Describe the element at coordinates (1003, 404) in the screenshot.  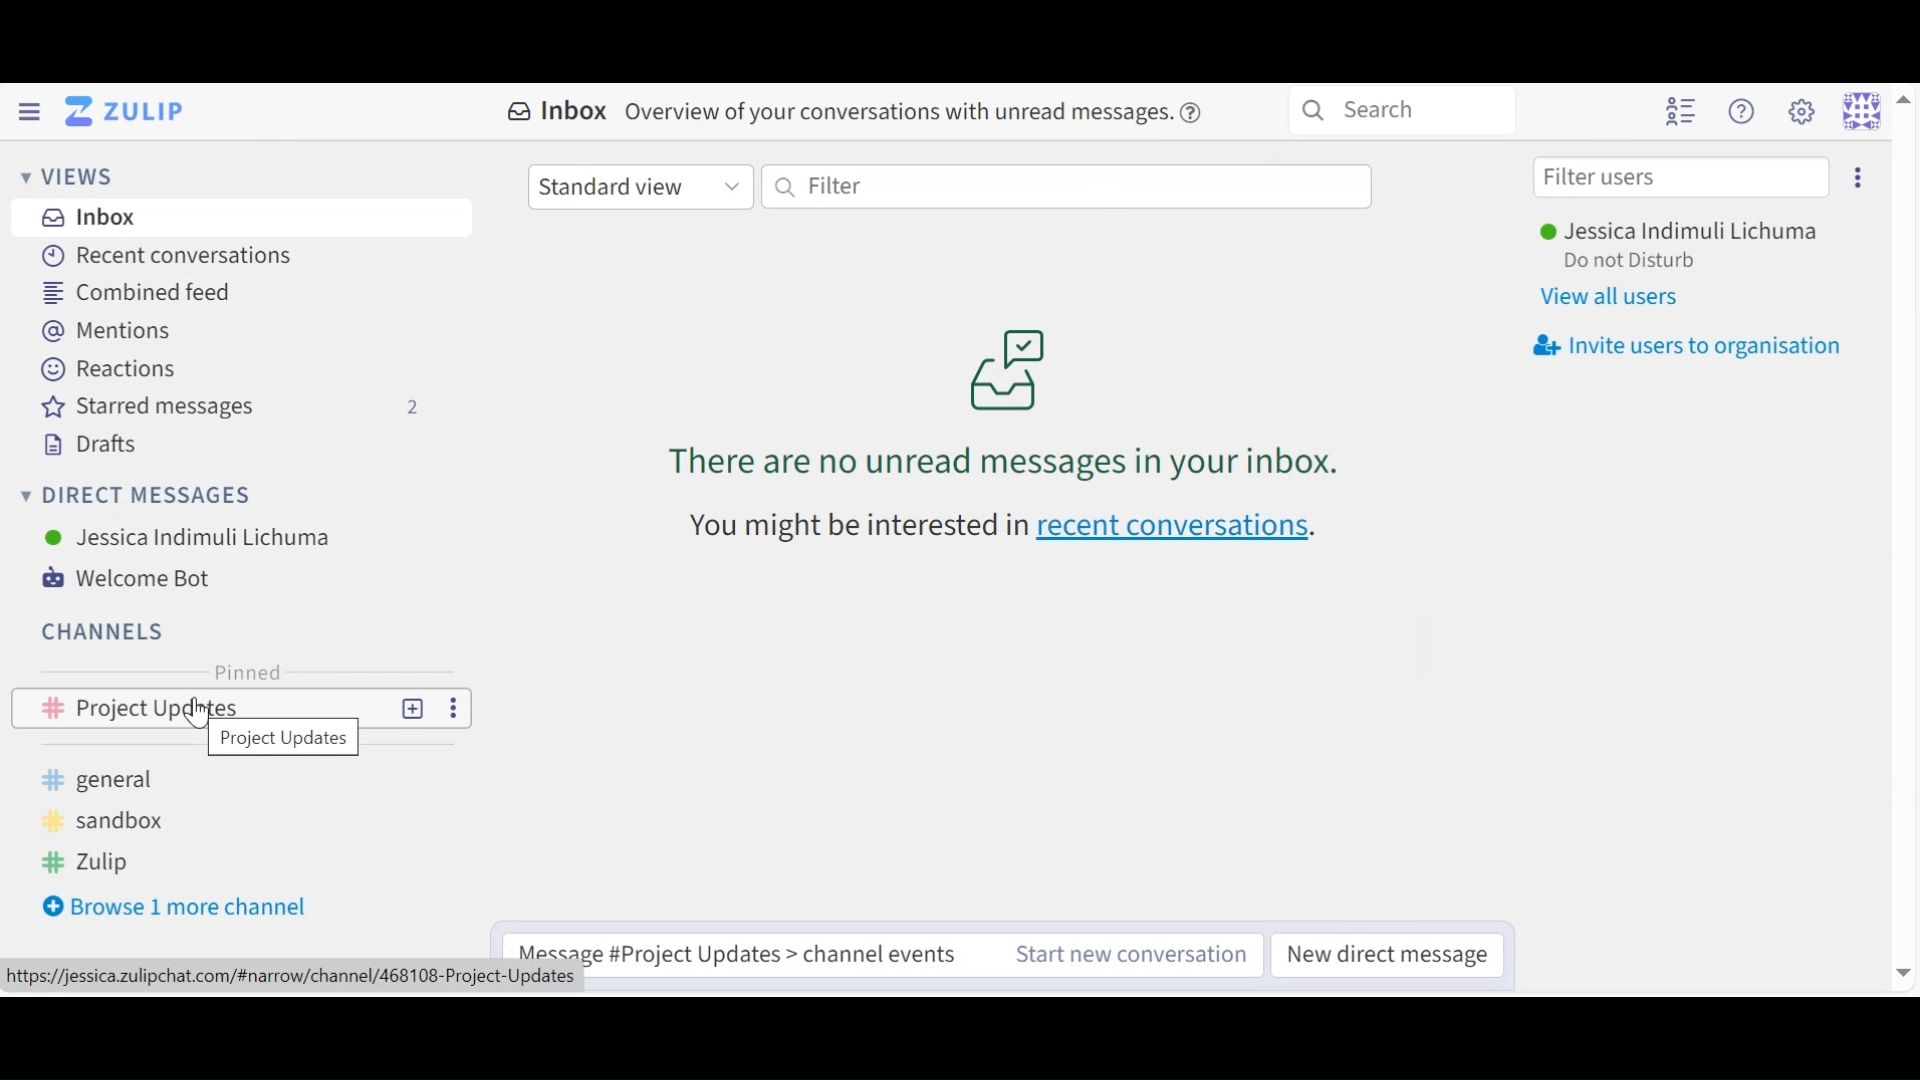
I see `unread conversations` at that location.